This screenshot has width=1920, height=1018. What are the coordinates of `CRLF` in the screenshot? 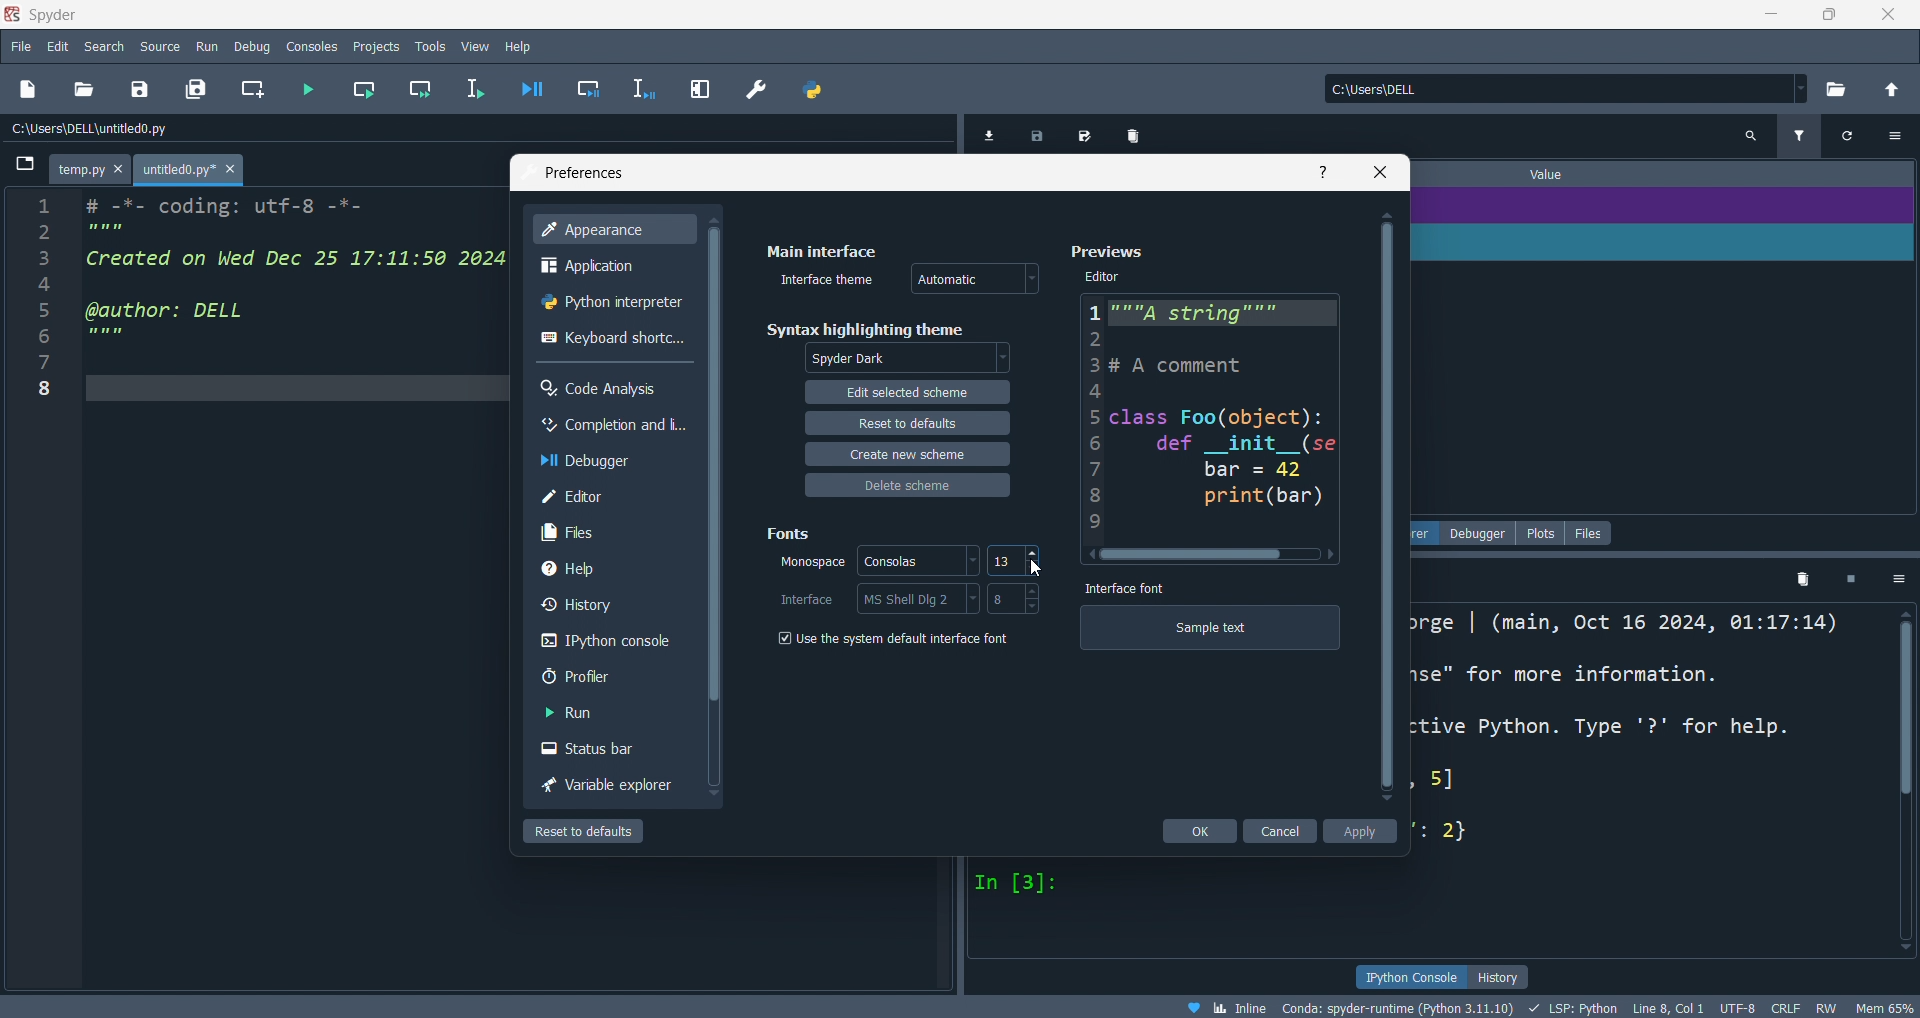 It's located at (1788, 1008).